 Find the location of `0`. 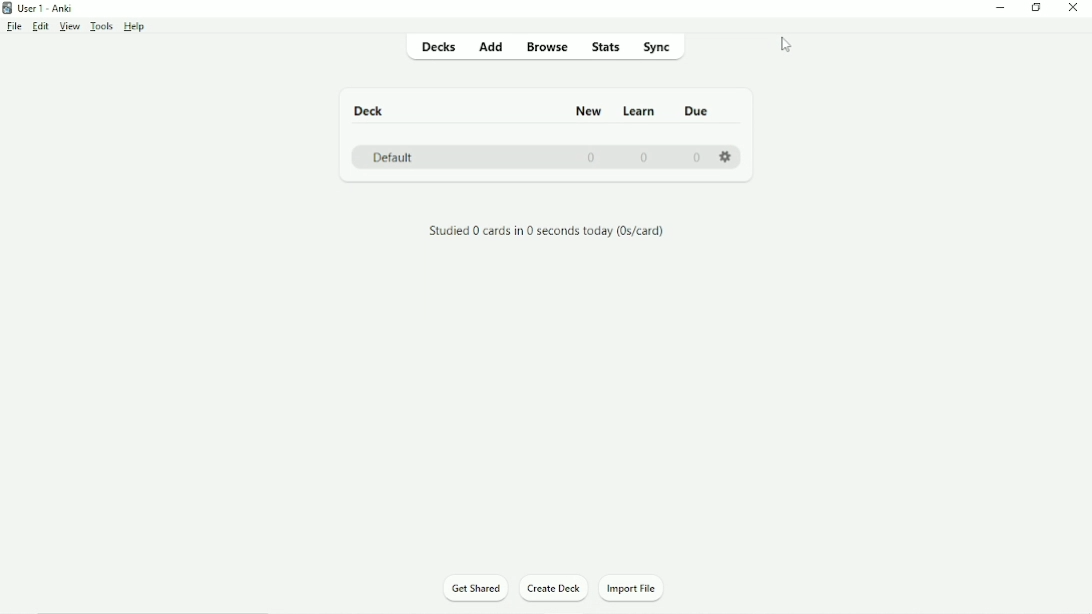

0 is located at coordinates (593, 157).